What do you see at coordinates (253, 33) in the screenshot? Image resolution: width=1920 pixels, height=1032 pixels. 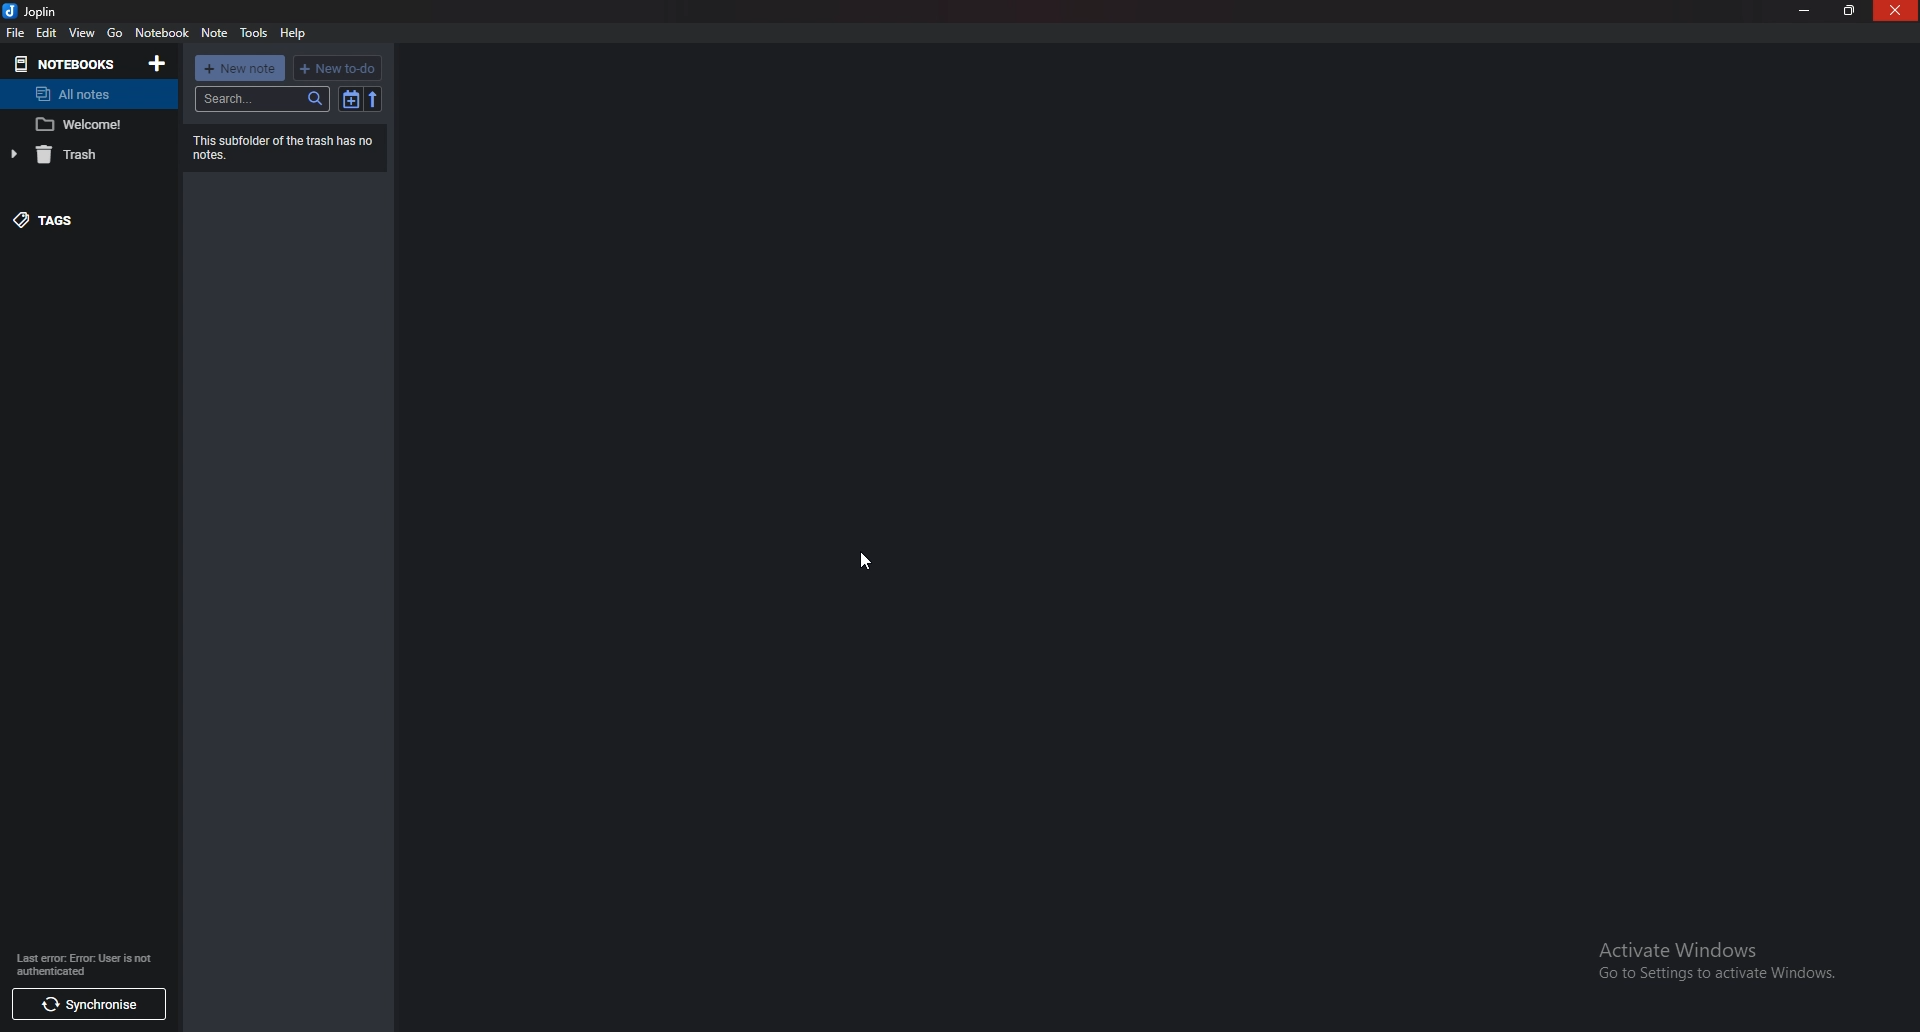 I see `Tools` at bounding box center [253, 33].